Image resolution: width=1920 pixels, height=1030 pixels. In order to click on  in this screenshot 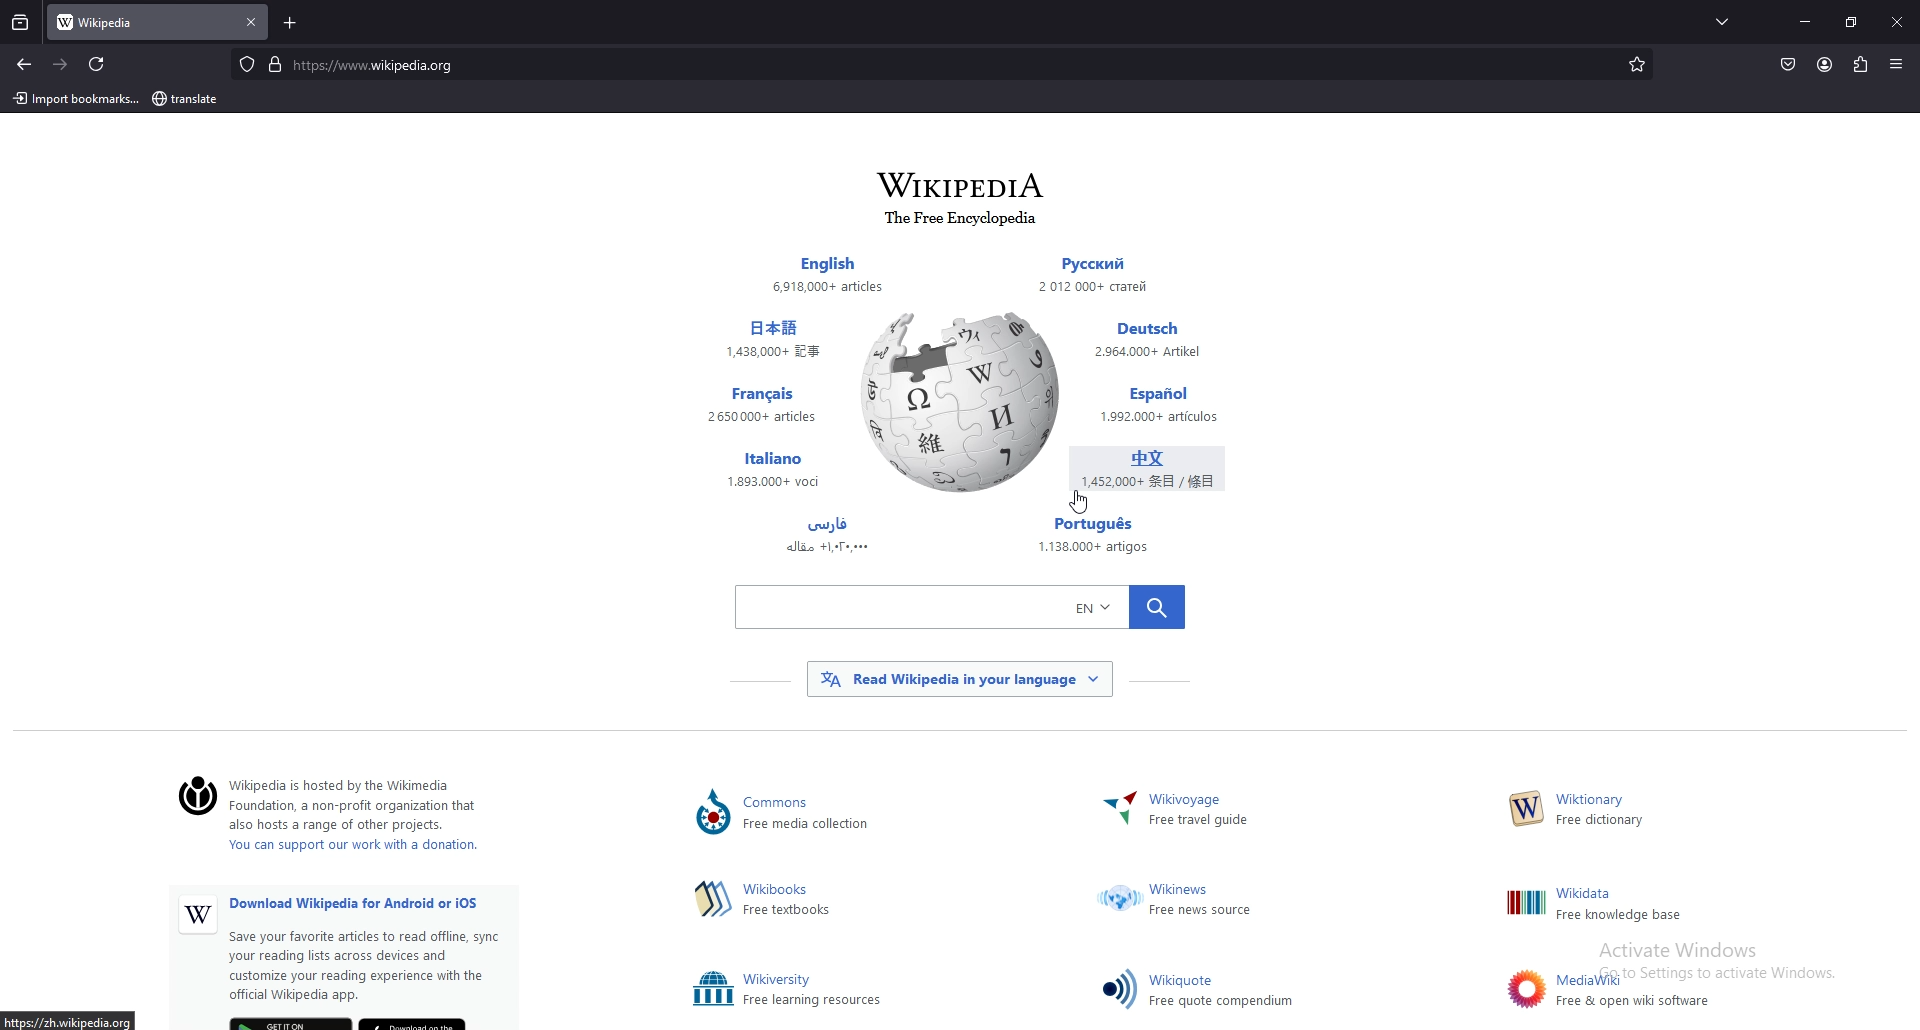, I will do `click(1078, 502)`.